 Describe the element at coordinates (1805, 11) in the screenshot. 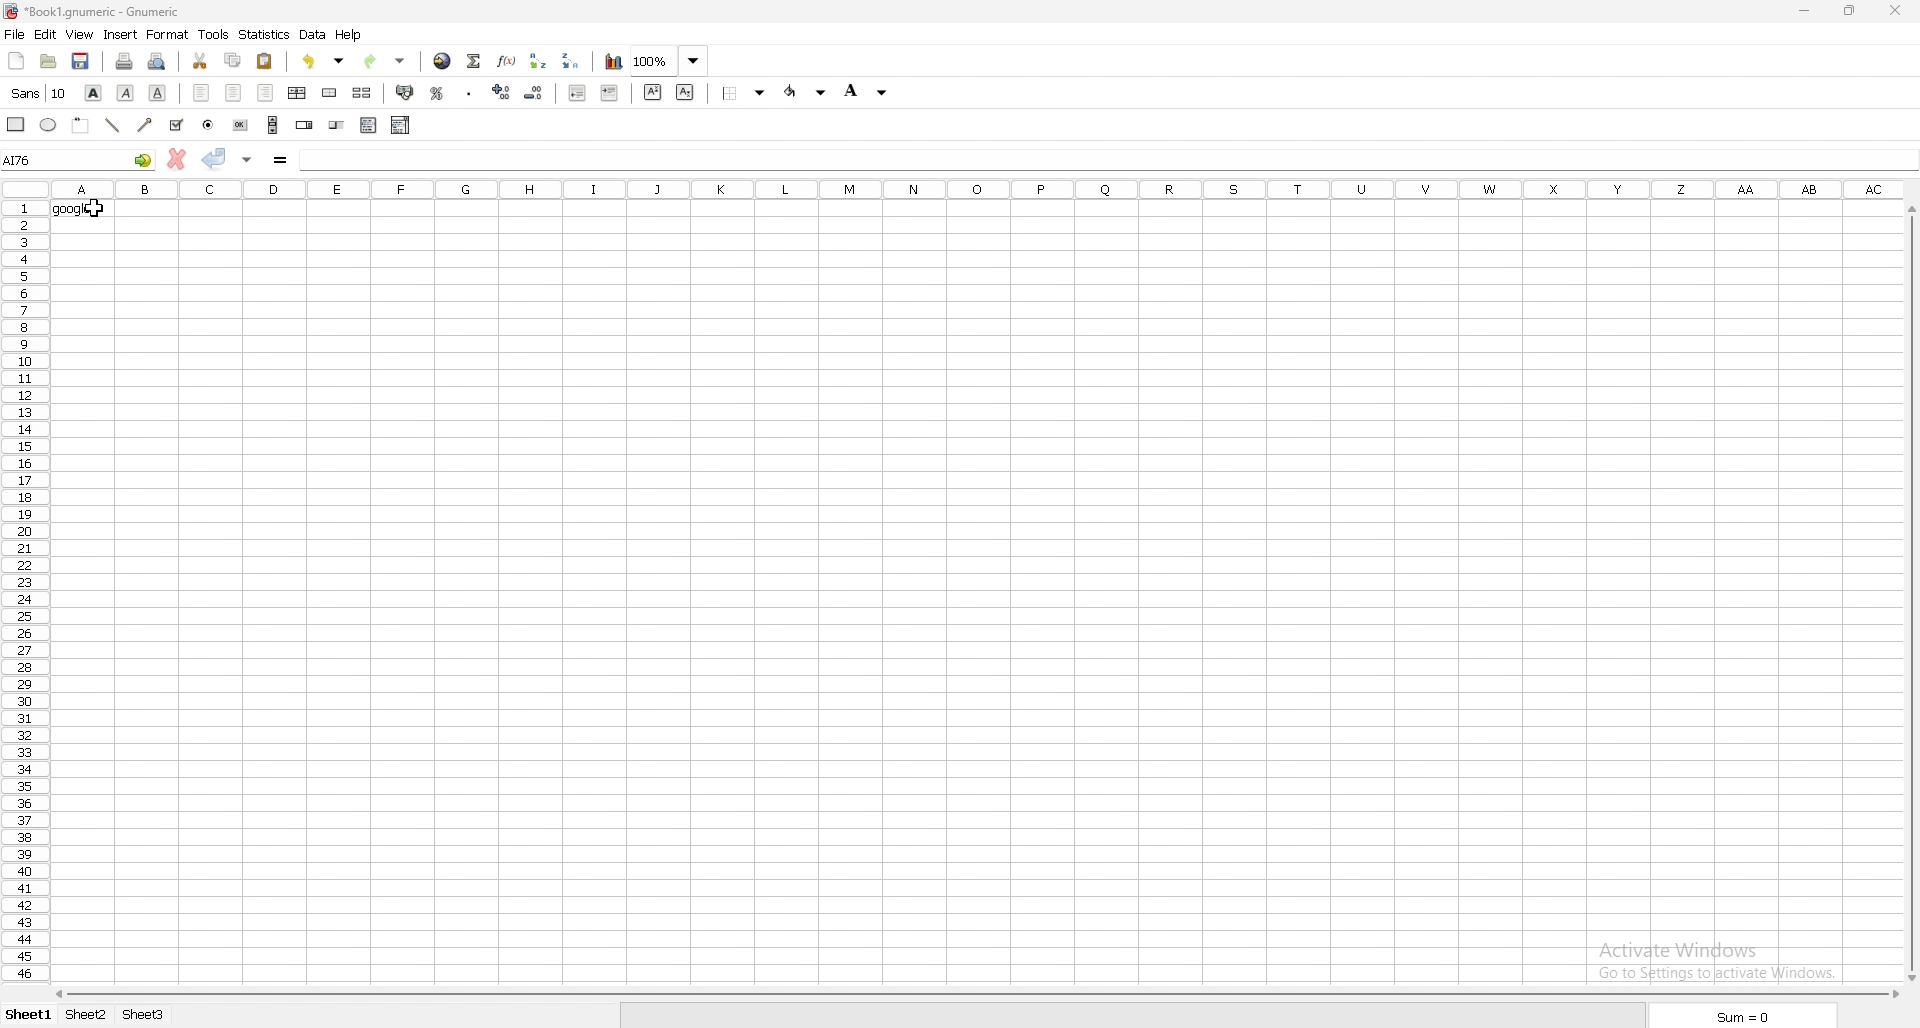

I see `minimize` at that location.